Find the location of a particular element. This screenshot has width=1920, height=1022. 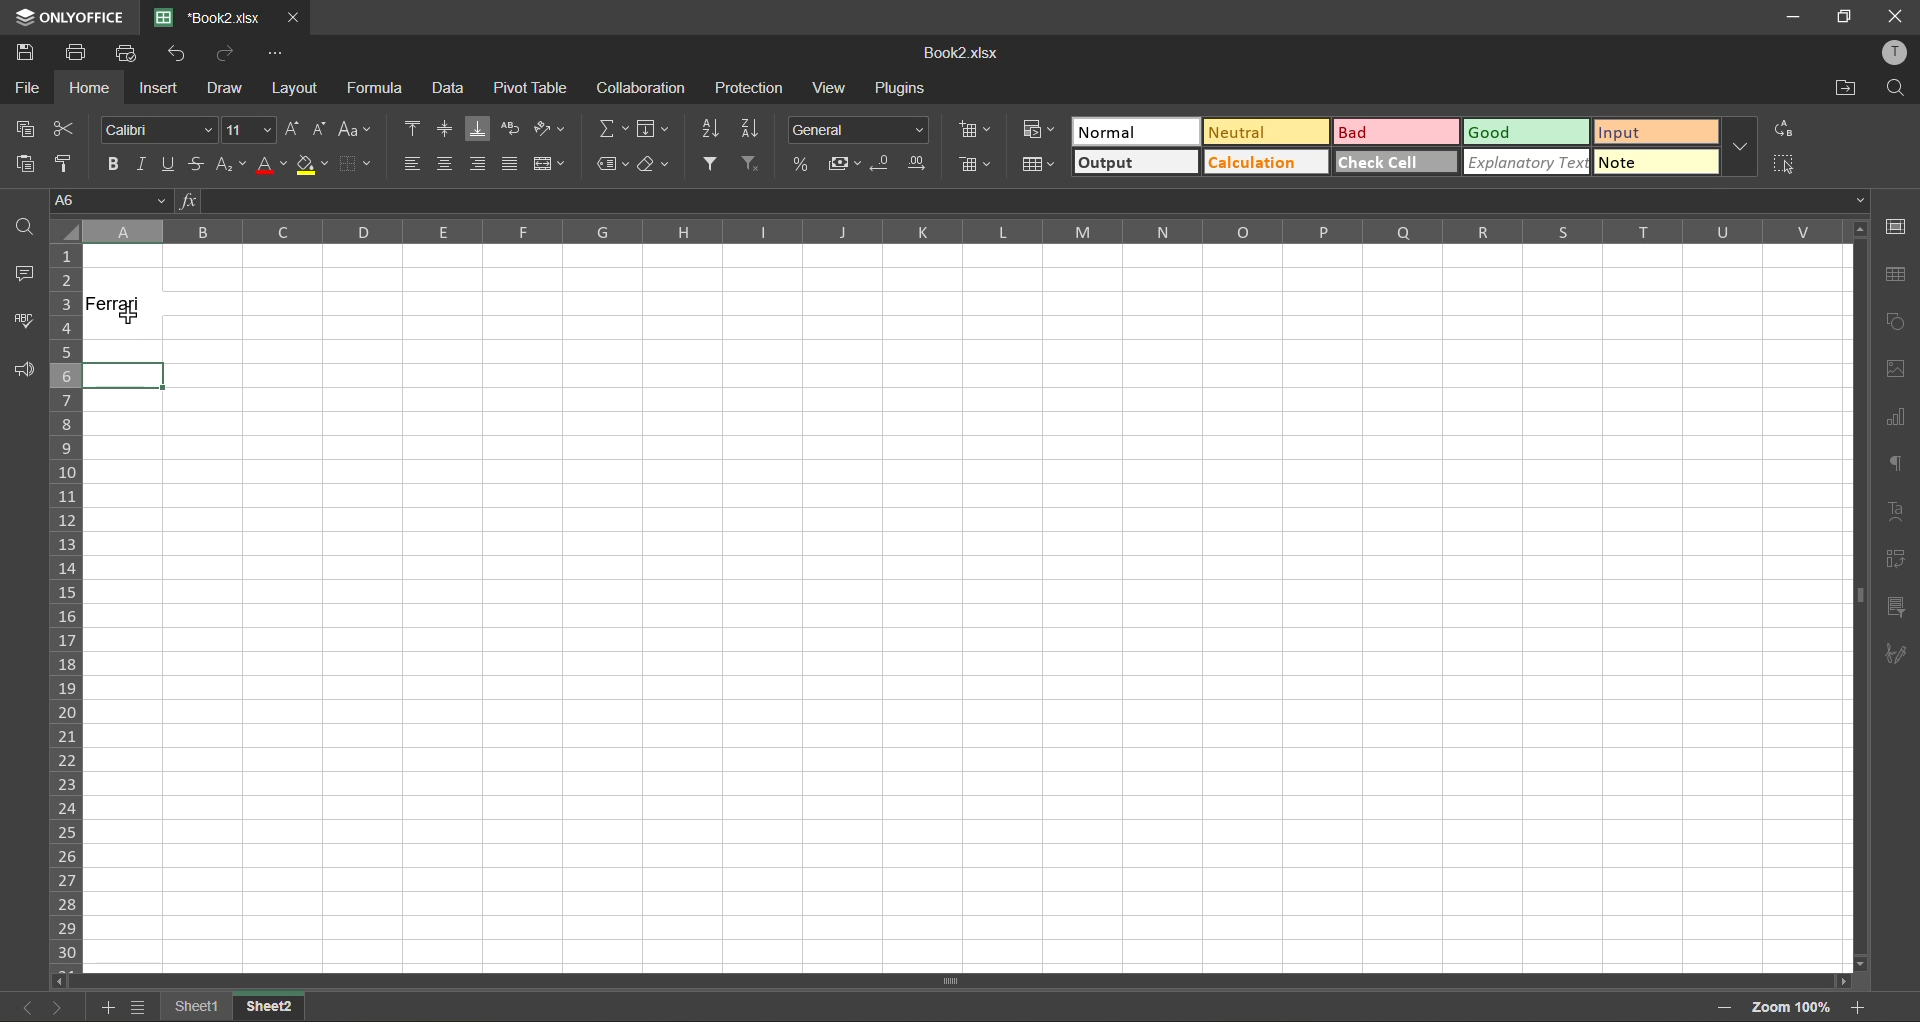

fields is located at coordinates (653, 128).